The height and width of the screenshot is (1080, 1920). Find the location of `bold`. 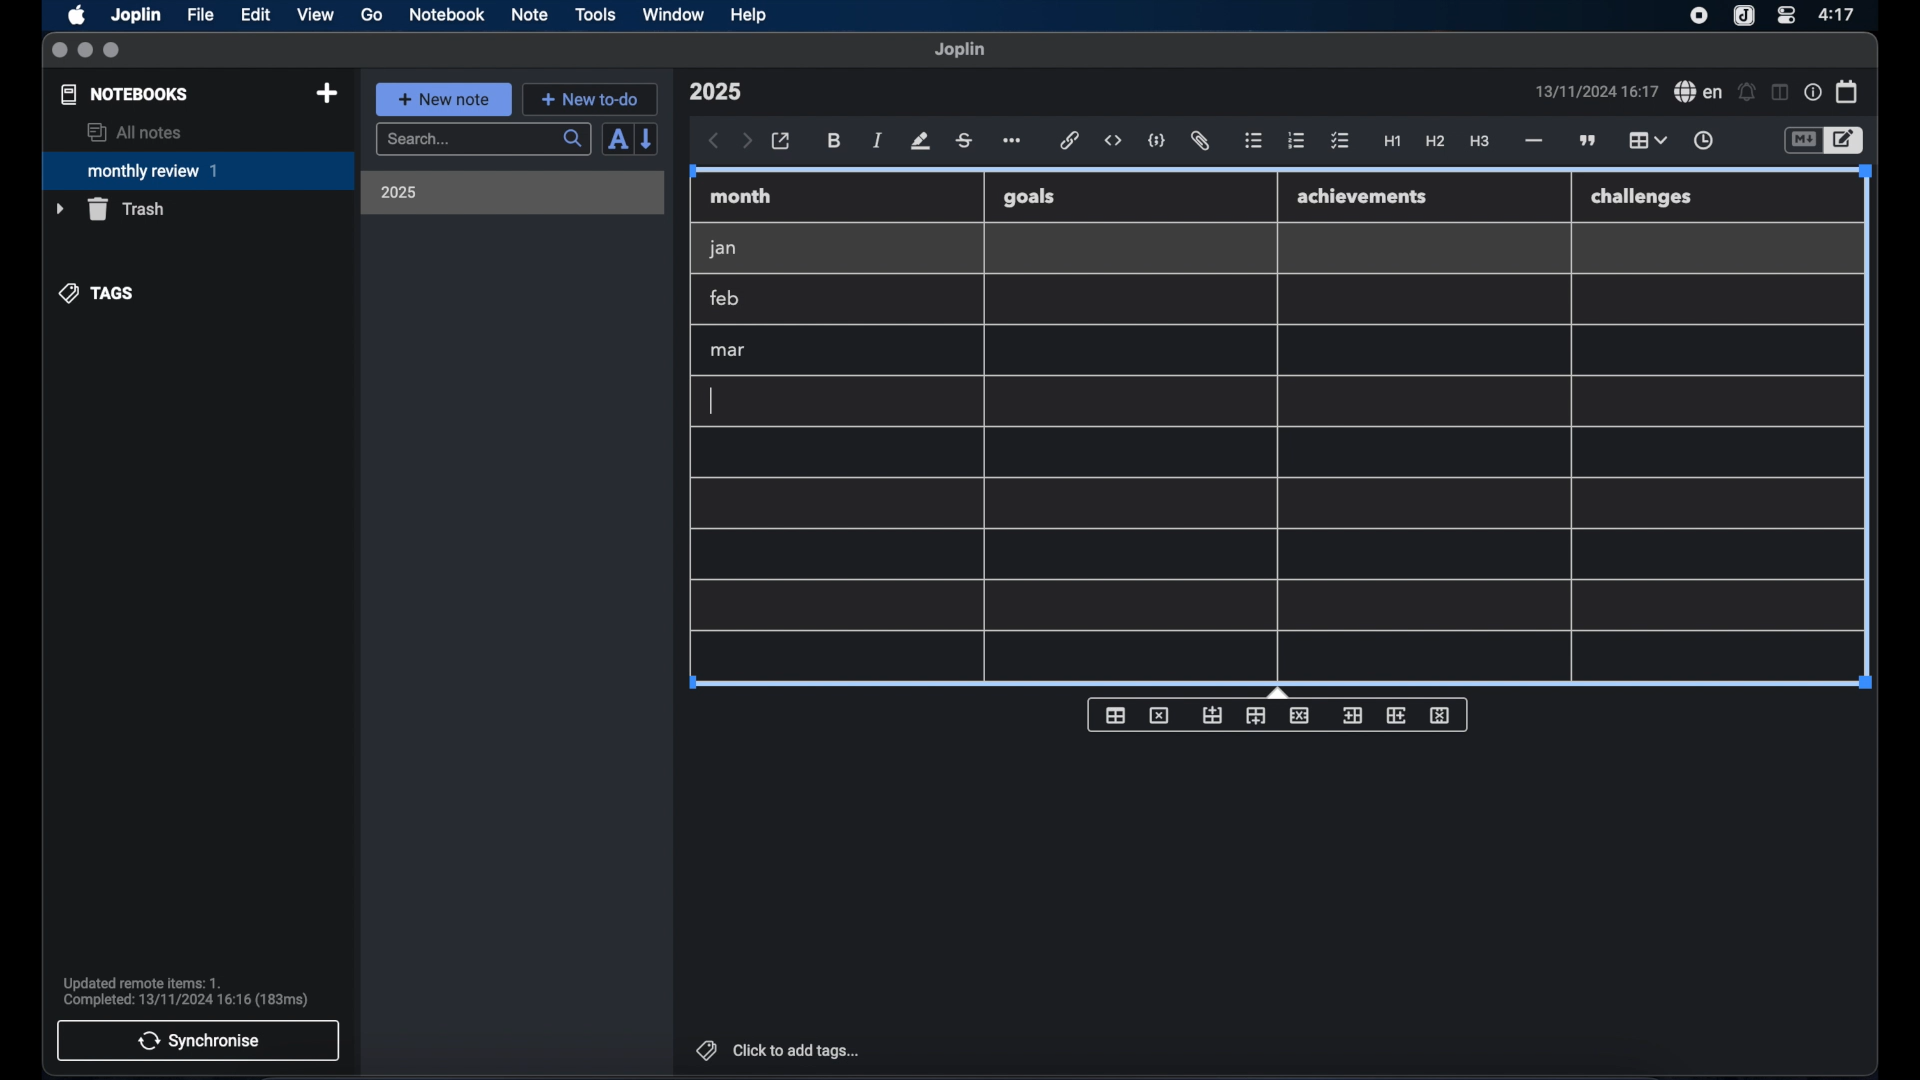

bold is located at coordinates (836, 141).